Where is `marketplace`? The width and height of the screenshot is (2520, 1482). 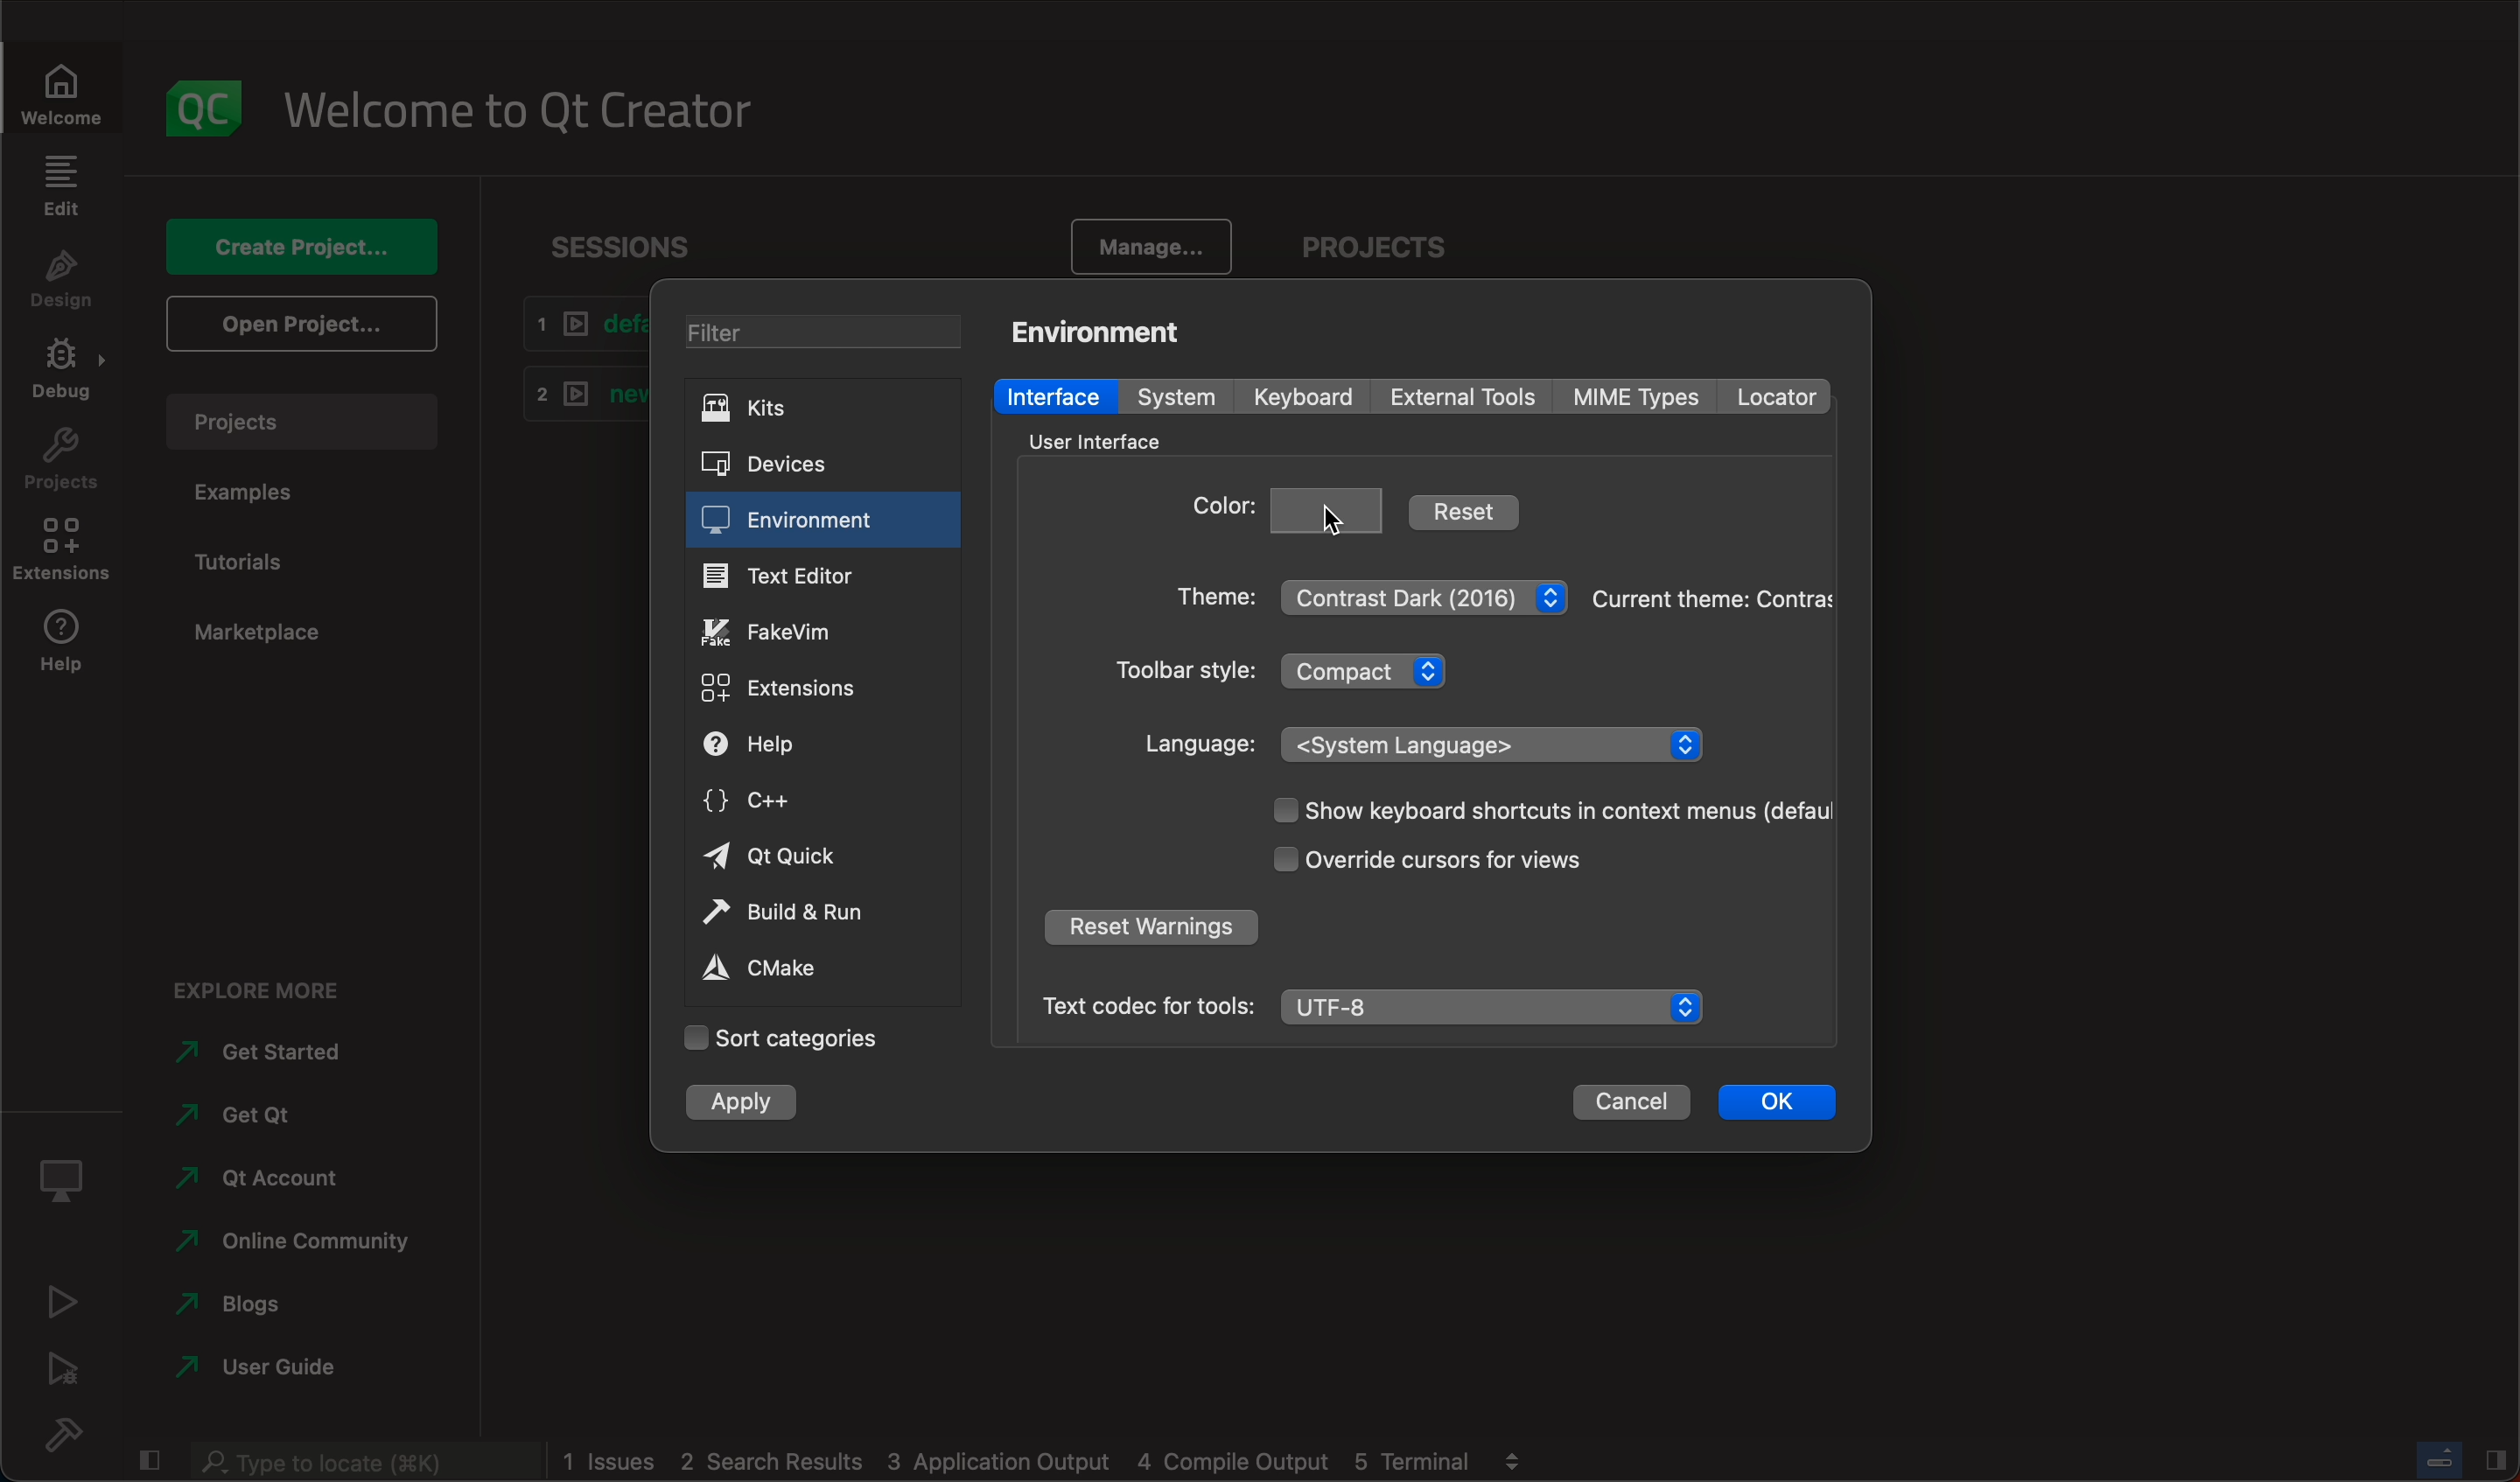
marketplace is located at coordinates (251, 628).